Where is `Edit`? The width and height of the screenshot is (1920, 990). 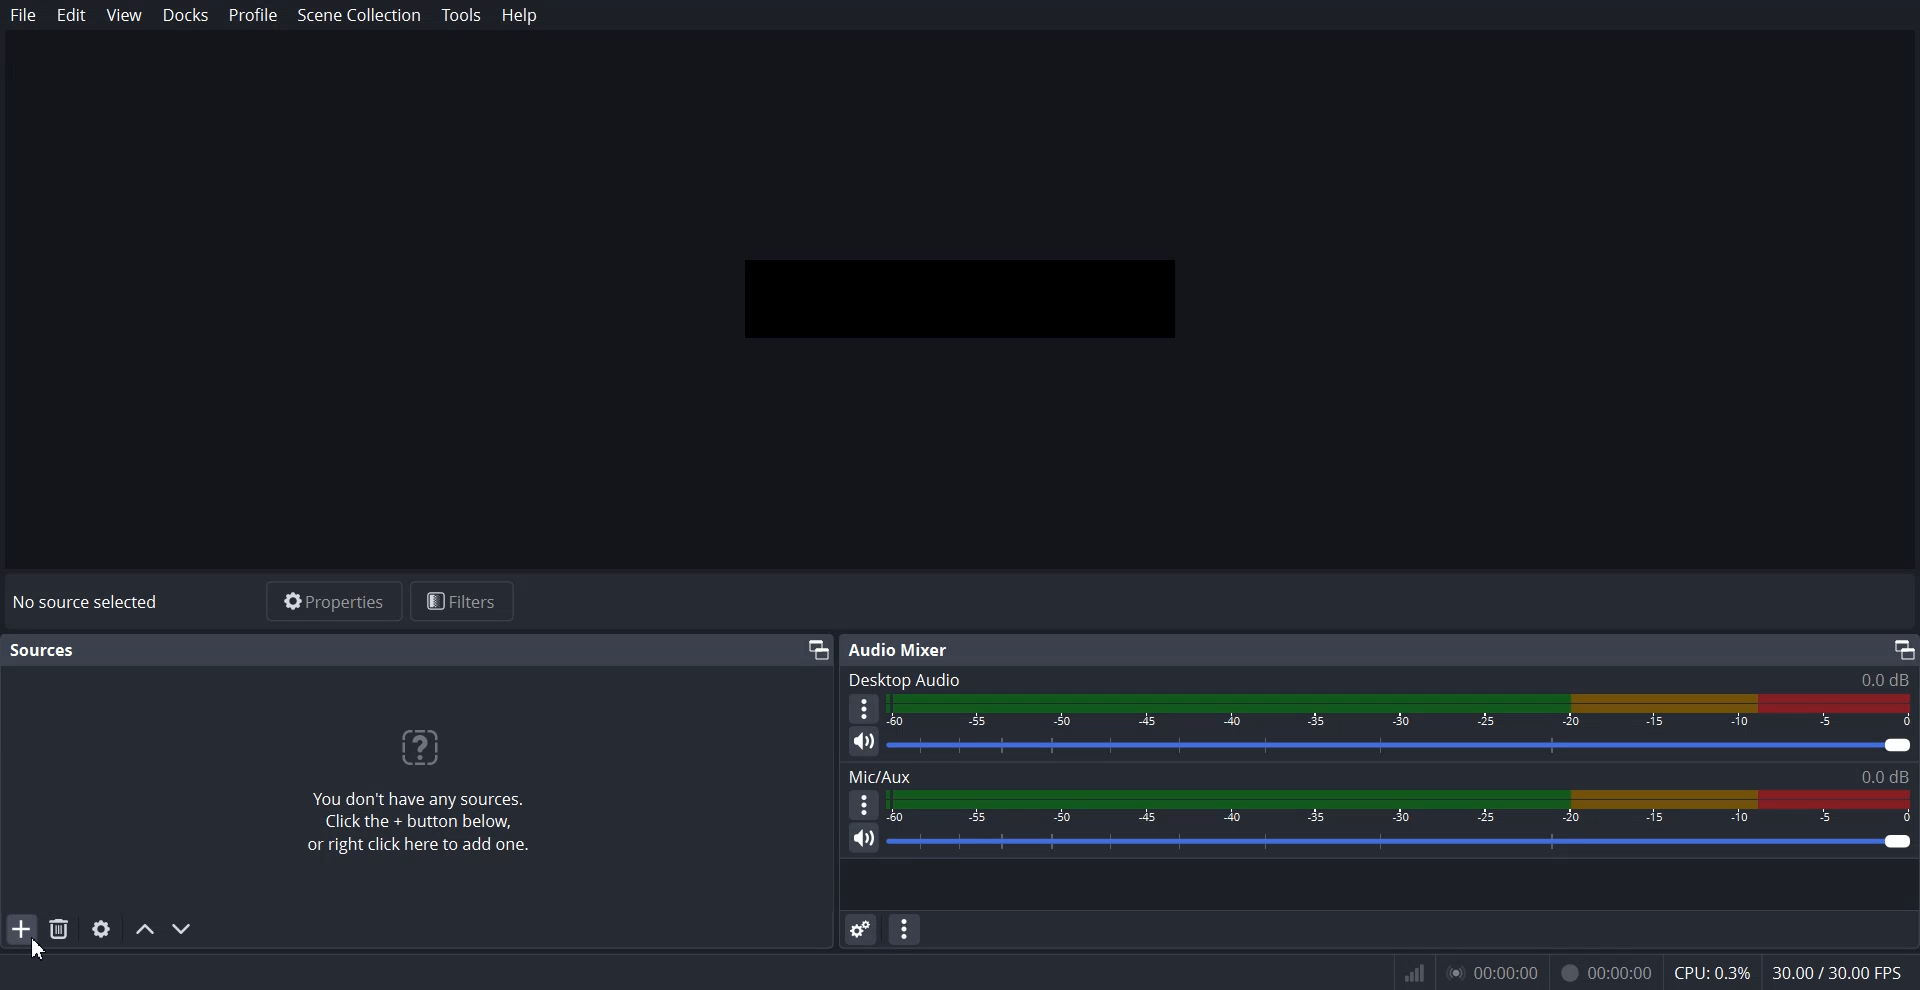
Edit is located at coordinates (72, 15).